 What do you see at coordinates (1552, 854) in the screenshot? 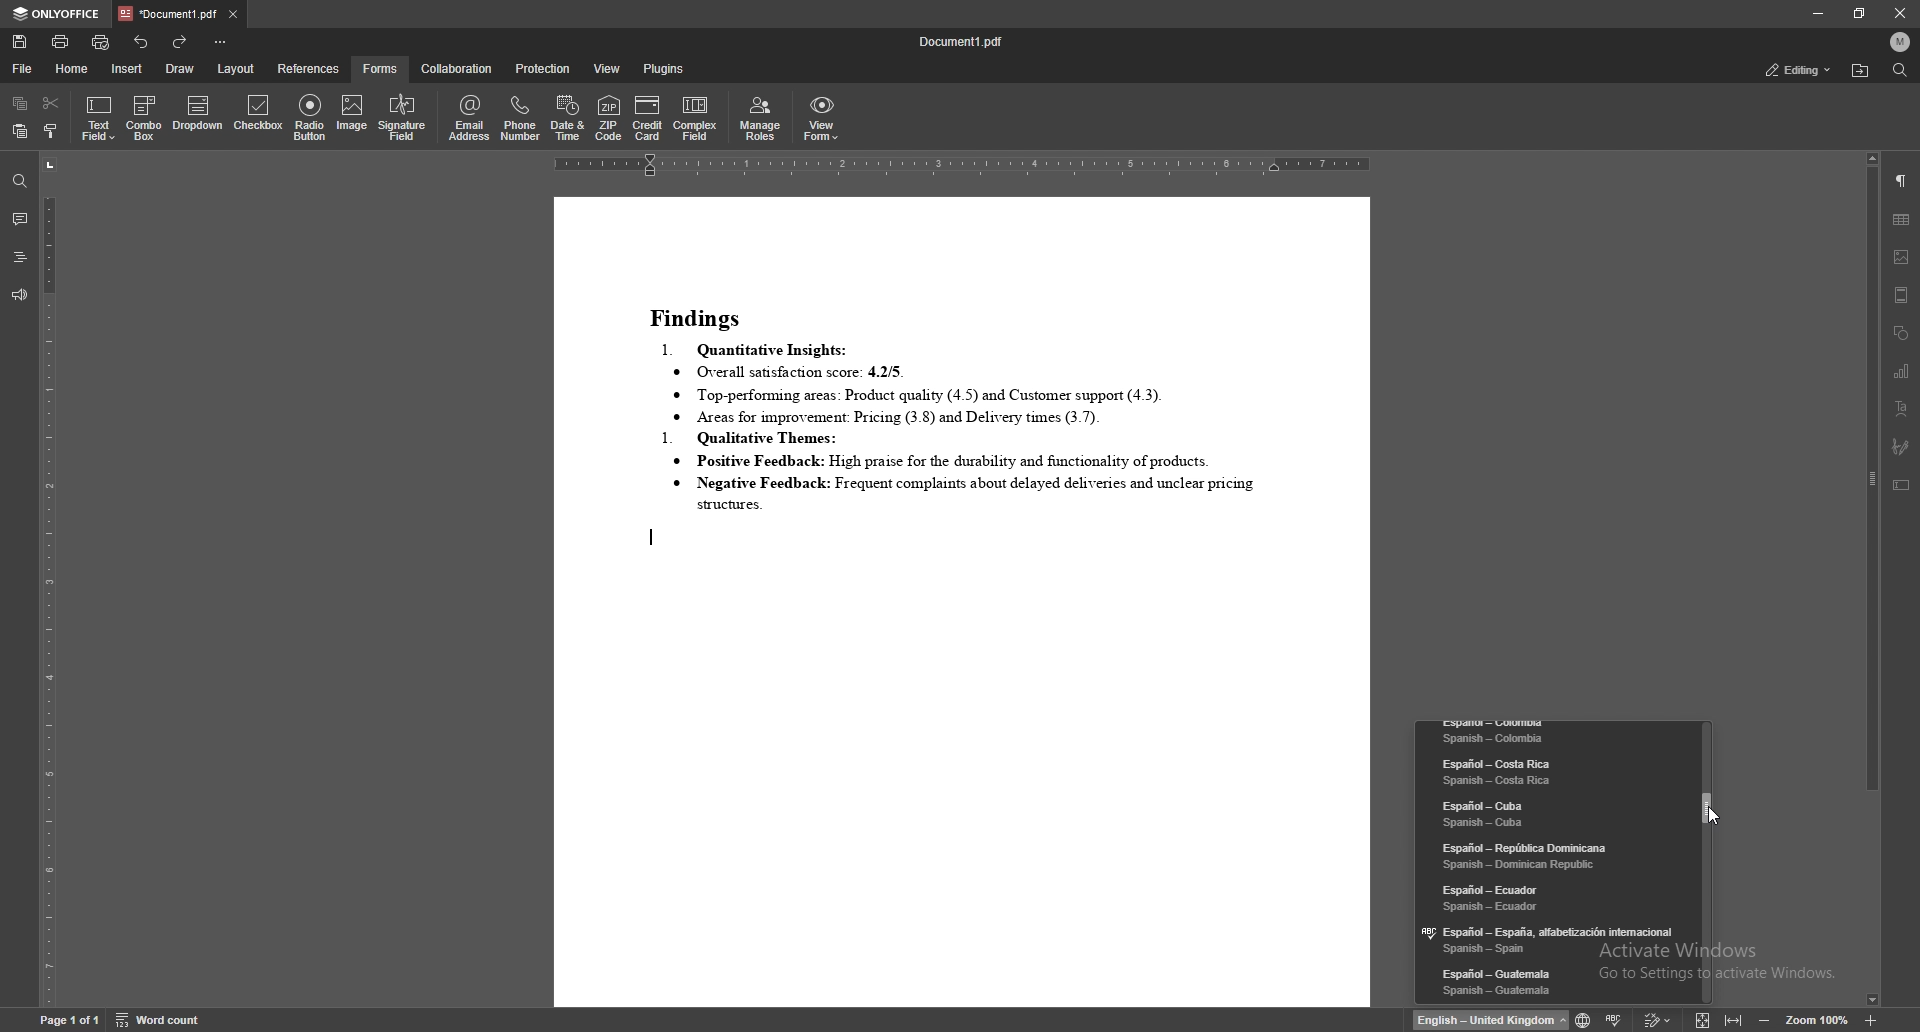
I see `language` at bounding box center [1552, 854].